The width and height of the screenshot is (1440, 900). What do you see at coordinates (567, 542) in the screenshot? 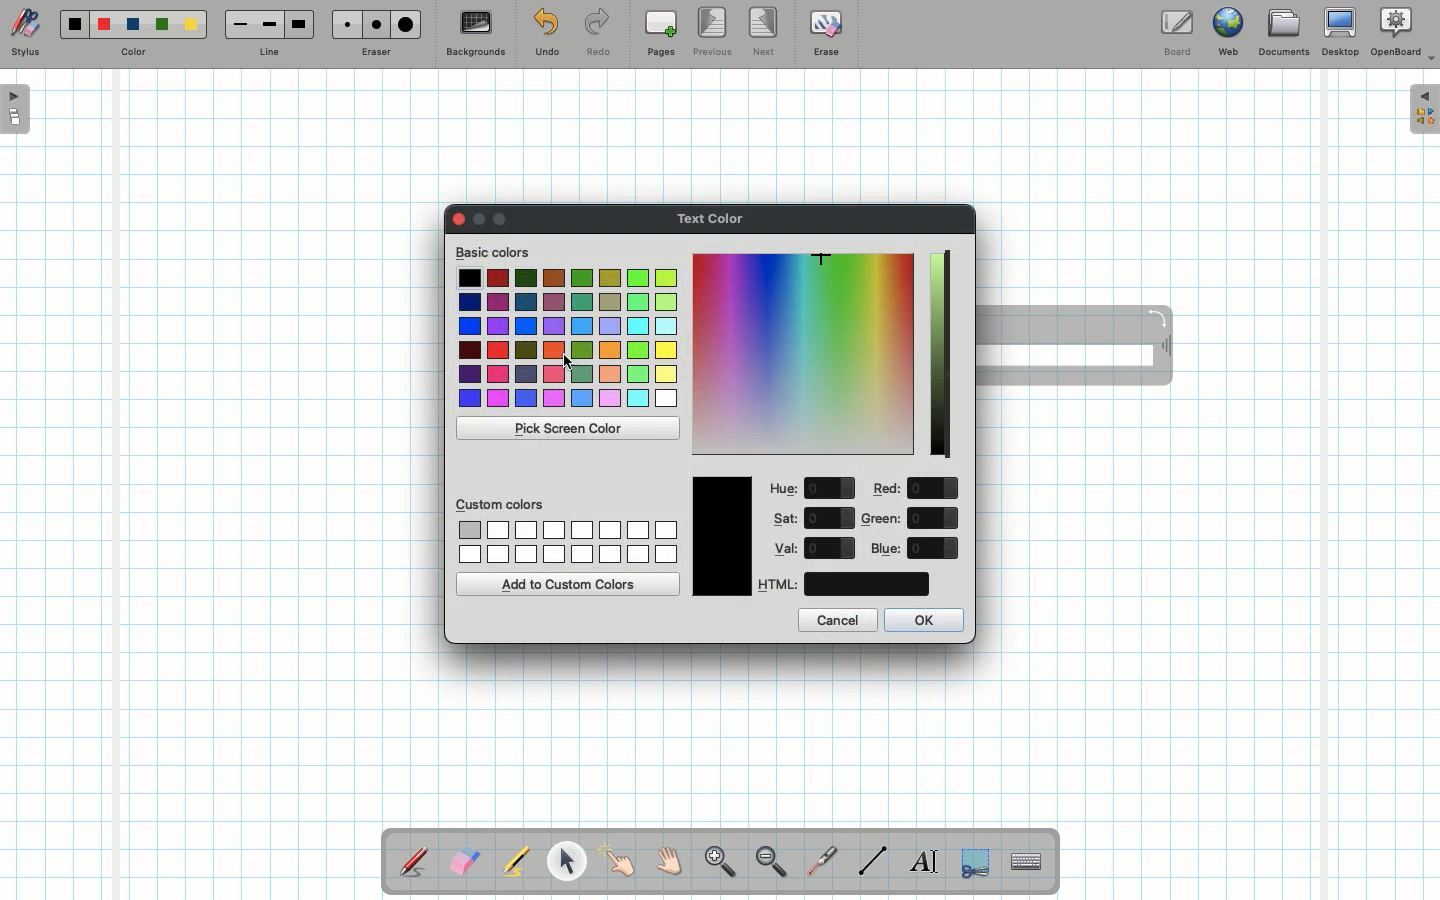
I see `Custom colors` at bounding box center [567, 542].